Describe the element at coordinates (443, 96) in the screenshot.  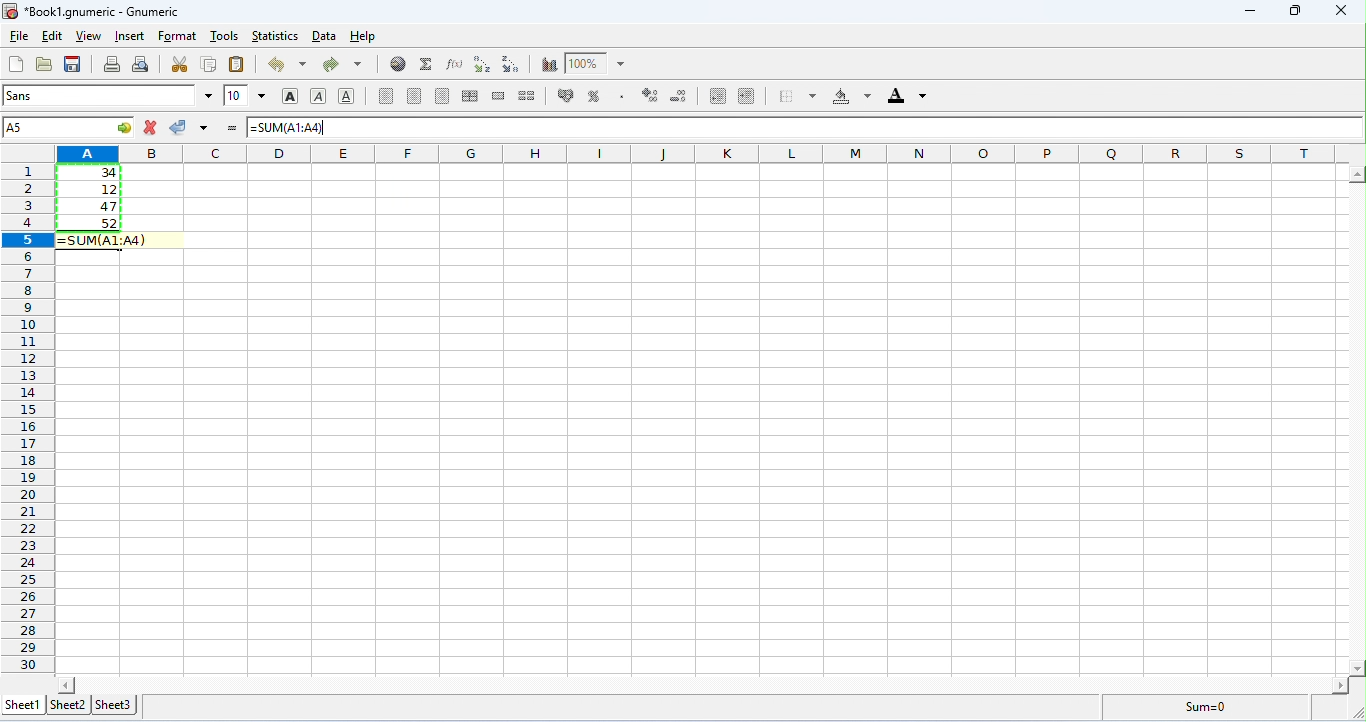
I see `align right` at that location.